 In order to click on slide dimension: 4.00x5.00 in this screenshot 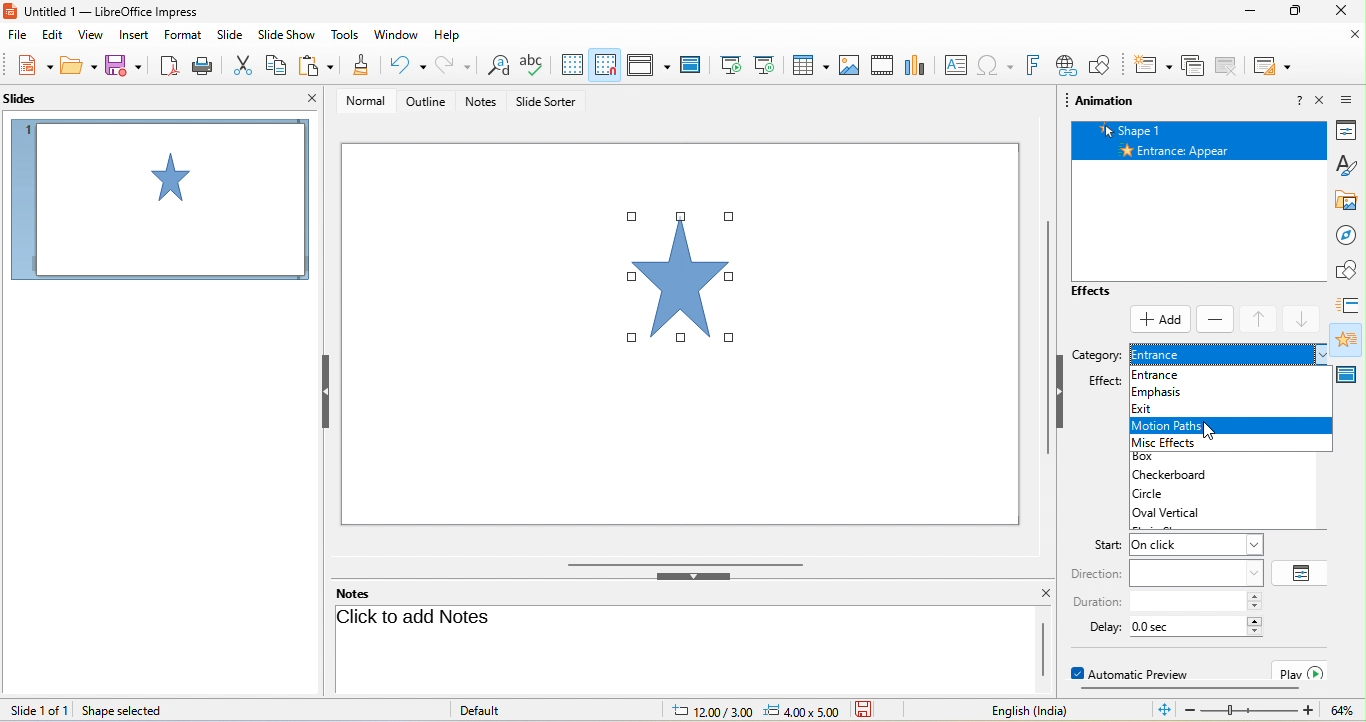, I will do `click(801, 711)`.